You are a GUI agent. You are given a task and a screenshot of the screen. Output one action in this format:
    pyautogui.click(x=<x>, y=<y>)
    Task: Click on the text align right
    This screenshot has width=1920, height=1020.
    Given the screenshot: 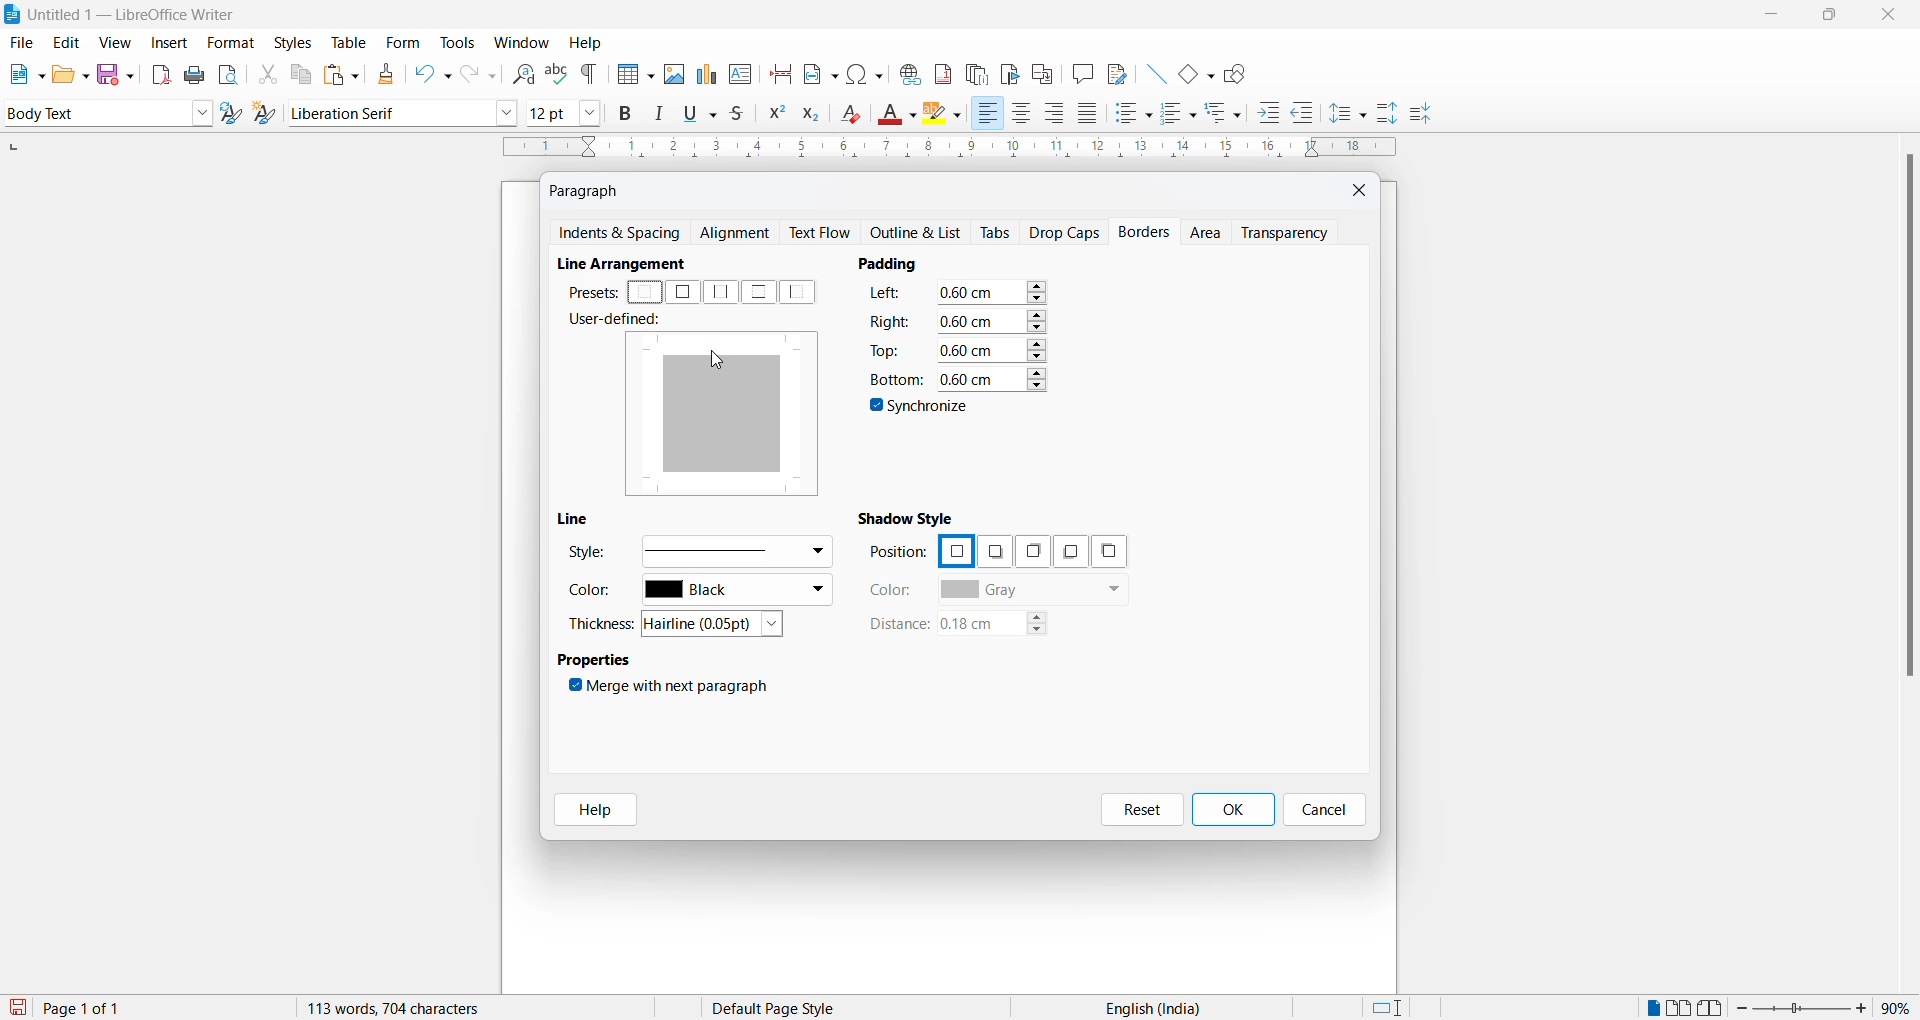 What is the action you would take?
    pyautogui.click(x=1058, y=114)
    